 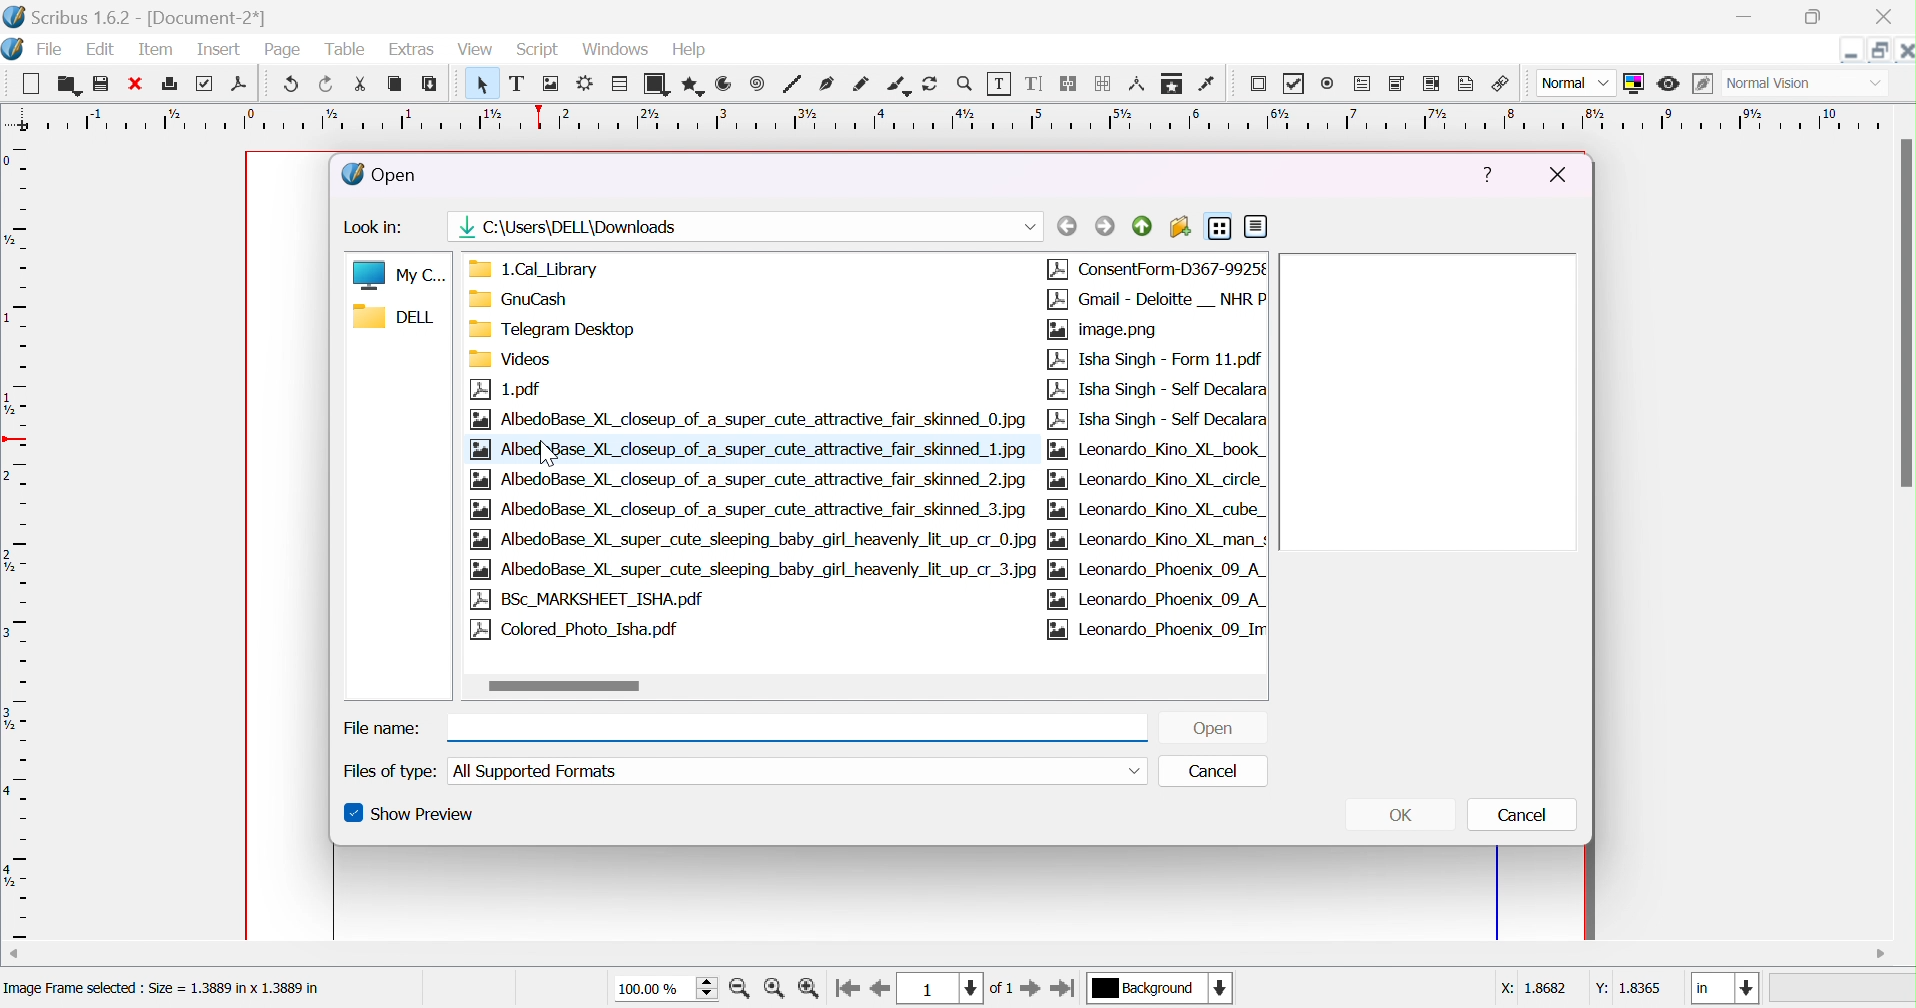 What do you see at coordinates (1036, 84) in the screenshot?
I see `edit text with story editor` at bounding box center [1036, 84].